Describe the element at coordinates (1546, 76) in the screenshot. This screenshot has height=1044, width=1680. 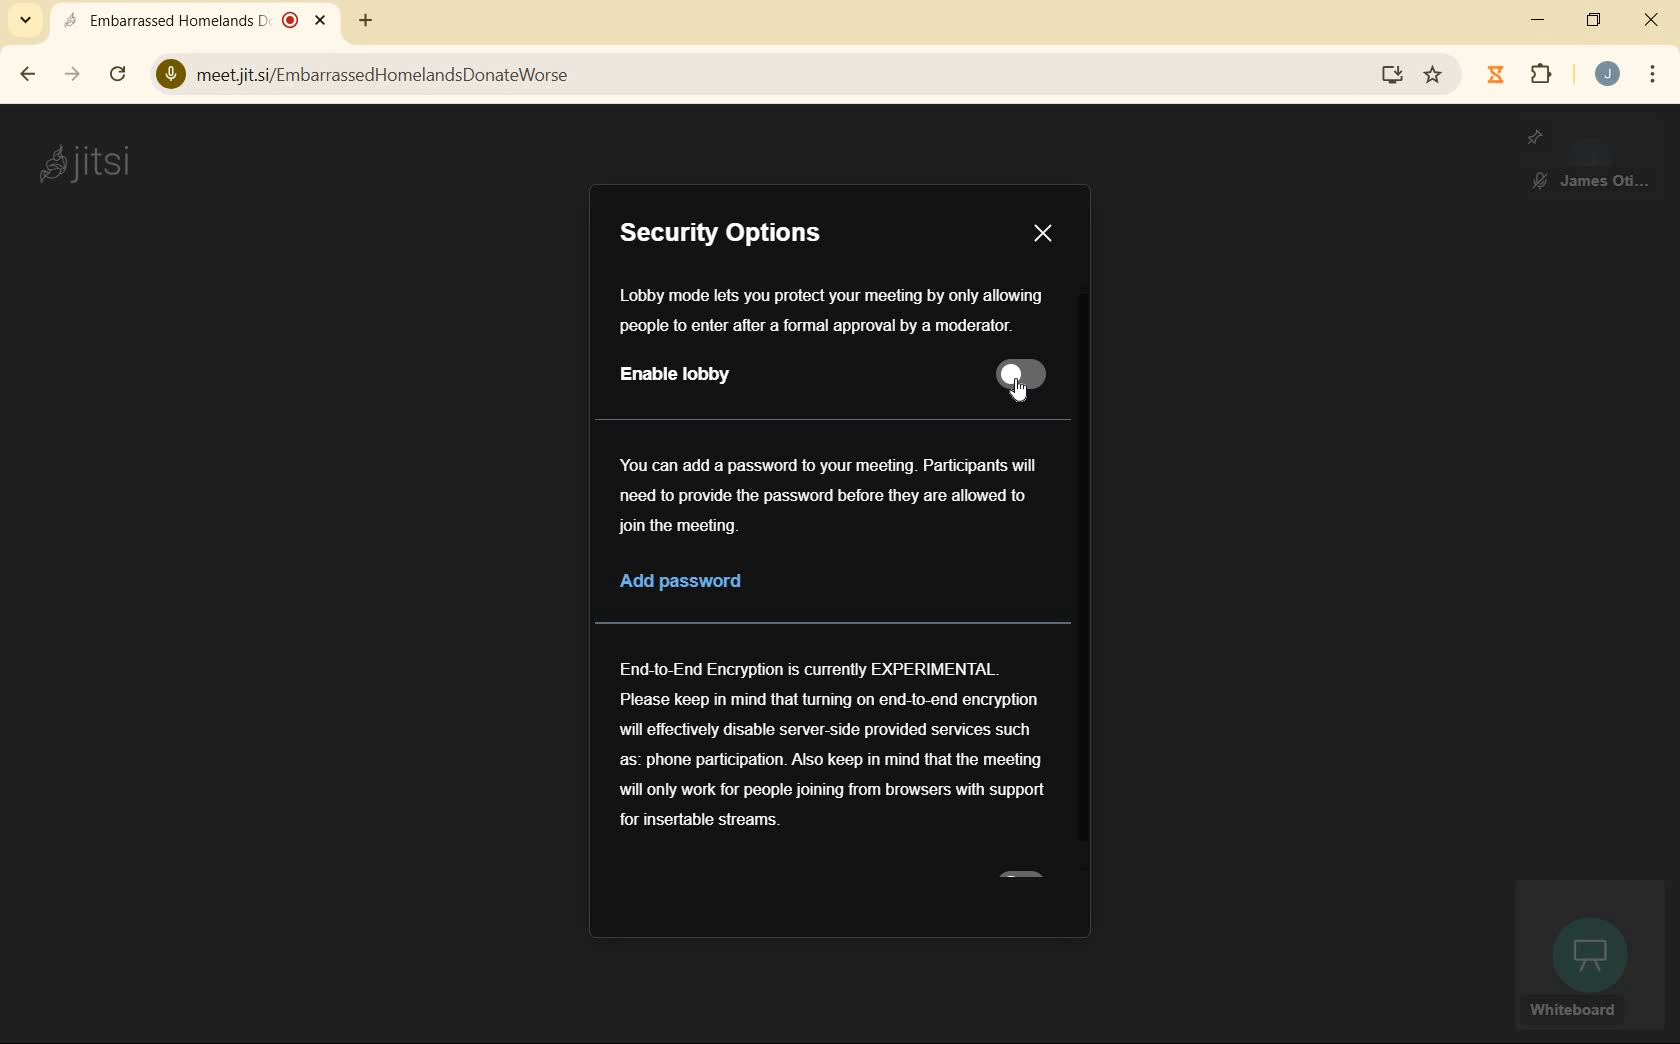
I see `extensions` at that location.